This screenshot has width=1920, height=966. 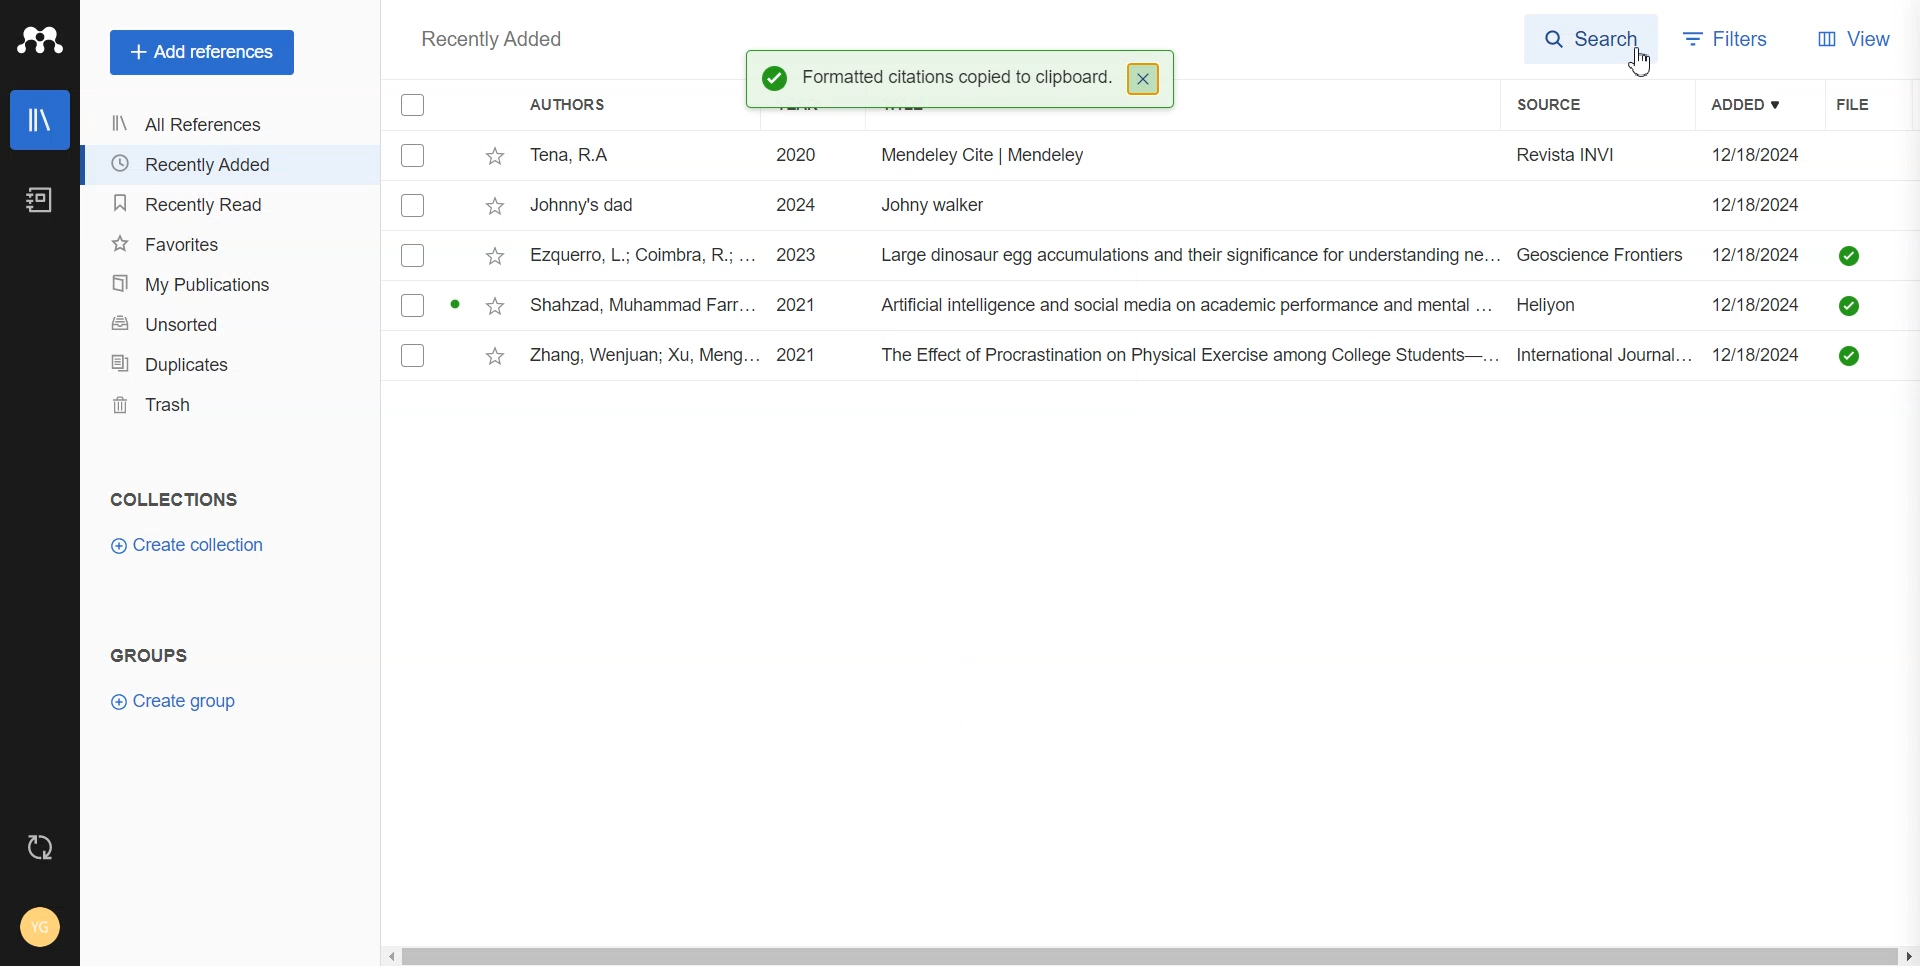 What do you see at coordinates (414, 155) in the screenshot?
I see `Checkbox` at bounding box center [414, 155].